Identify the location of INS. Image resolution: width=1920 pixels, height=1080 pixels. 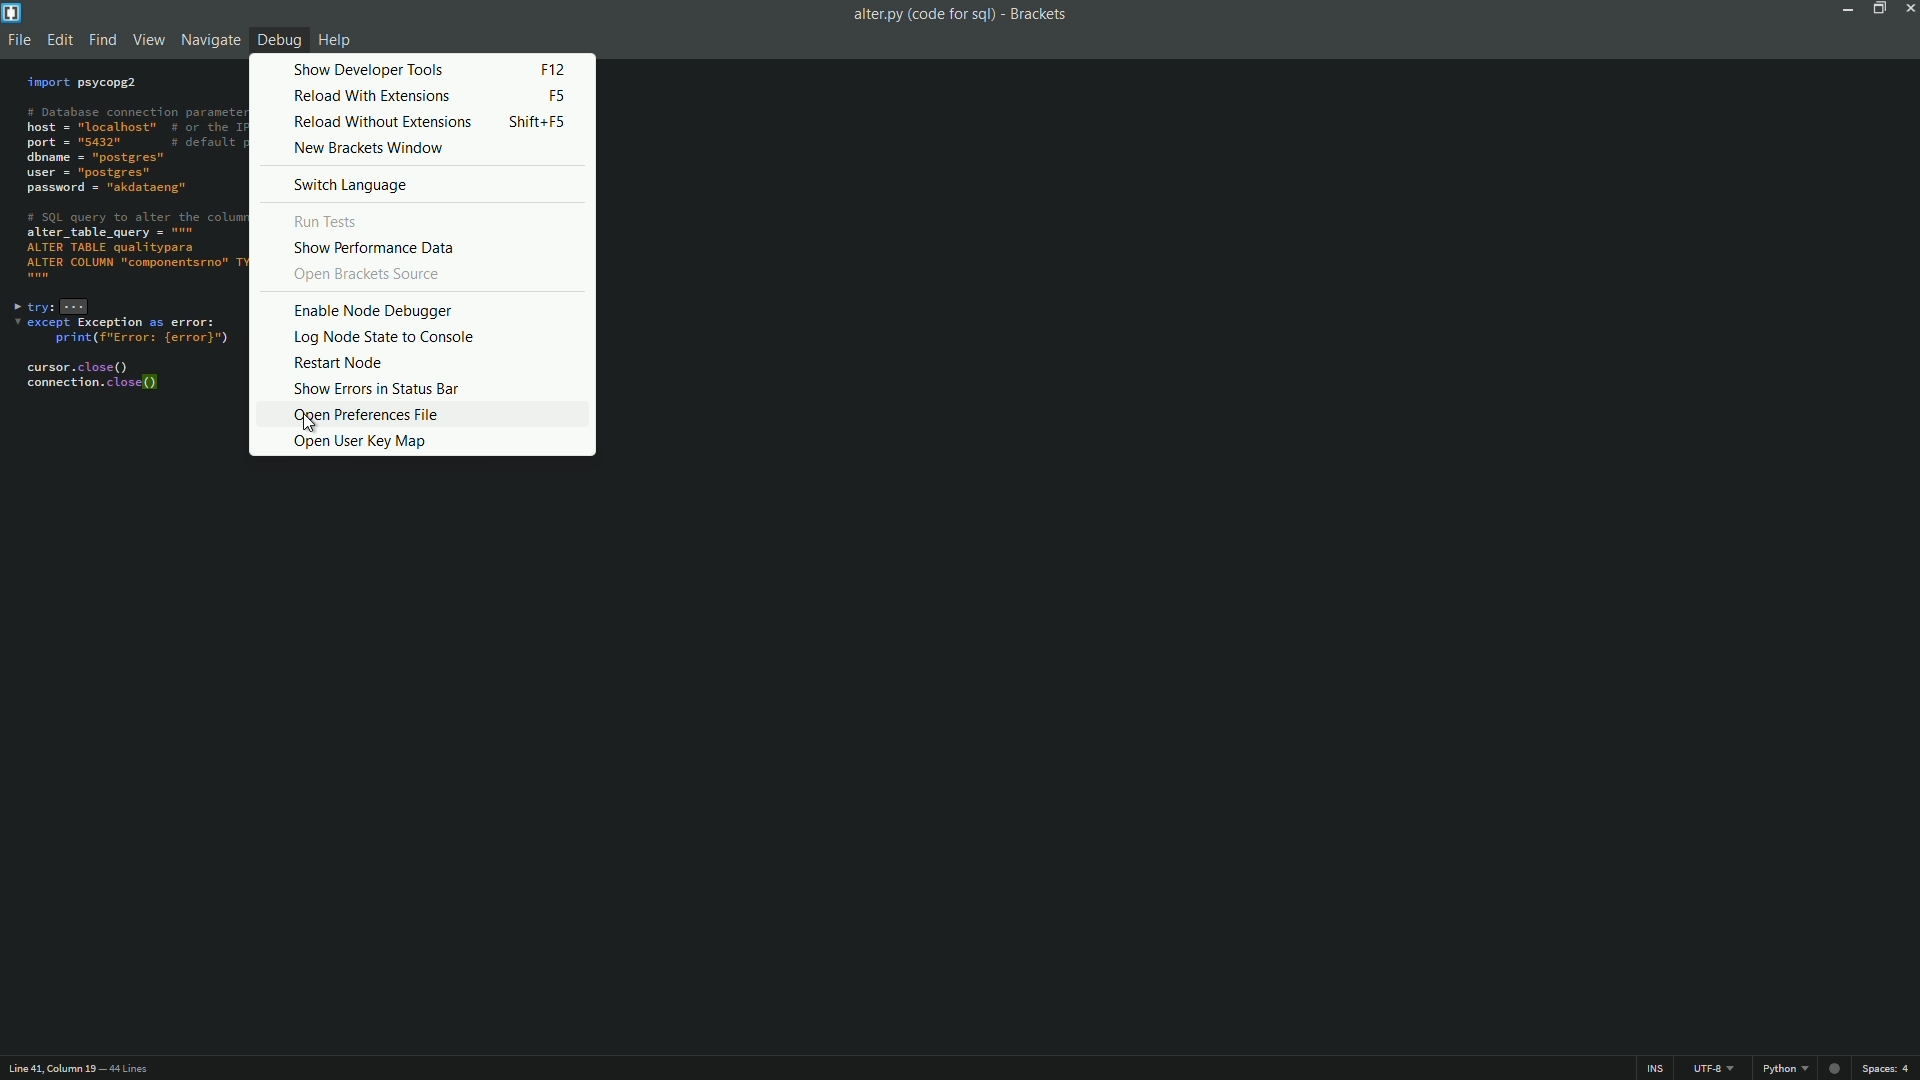
(1657, 1069).